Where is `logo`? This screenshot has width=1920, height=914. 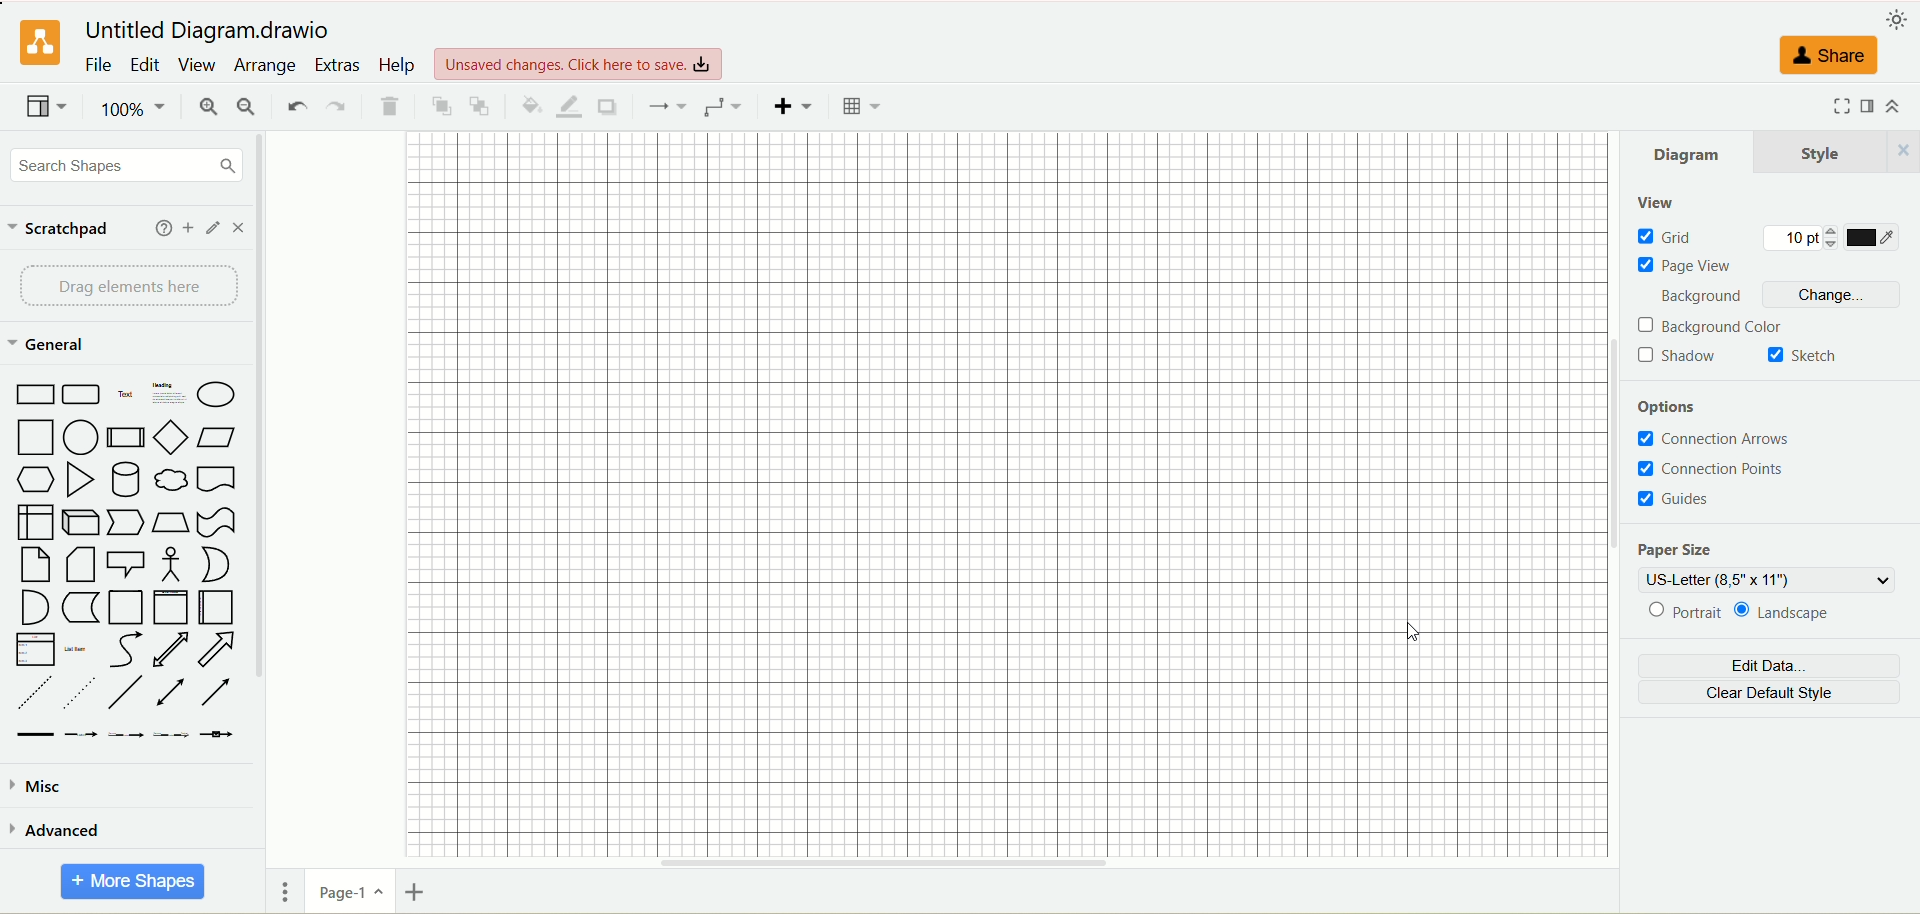
logo is located at coordinates (39, 42).